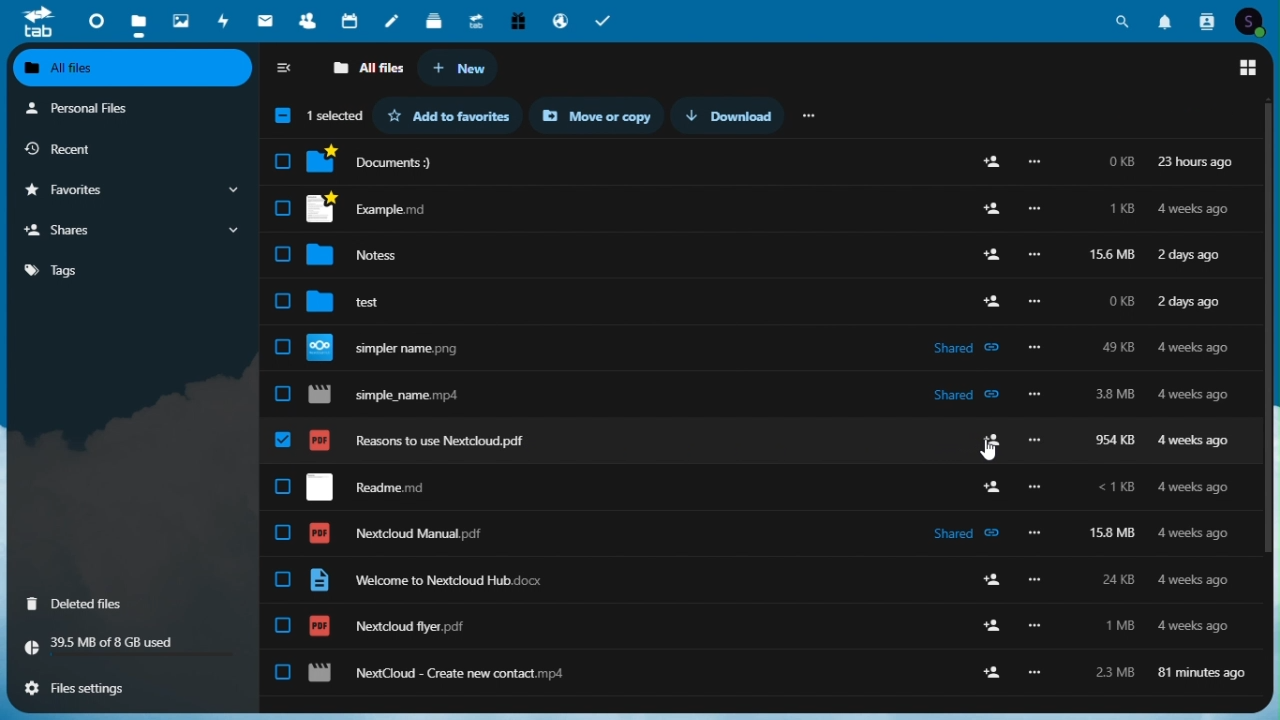 Image resolution: width=1280 pixels, height=720 pixels. What do you see at coordinates (980, 618) in the screenshot?
I see ` add user` at bounding box center [980, 618].